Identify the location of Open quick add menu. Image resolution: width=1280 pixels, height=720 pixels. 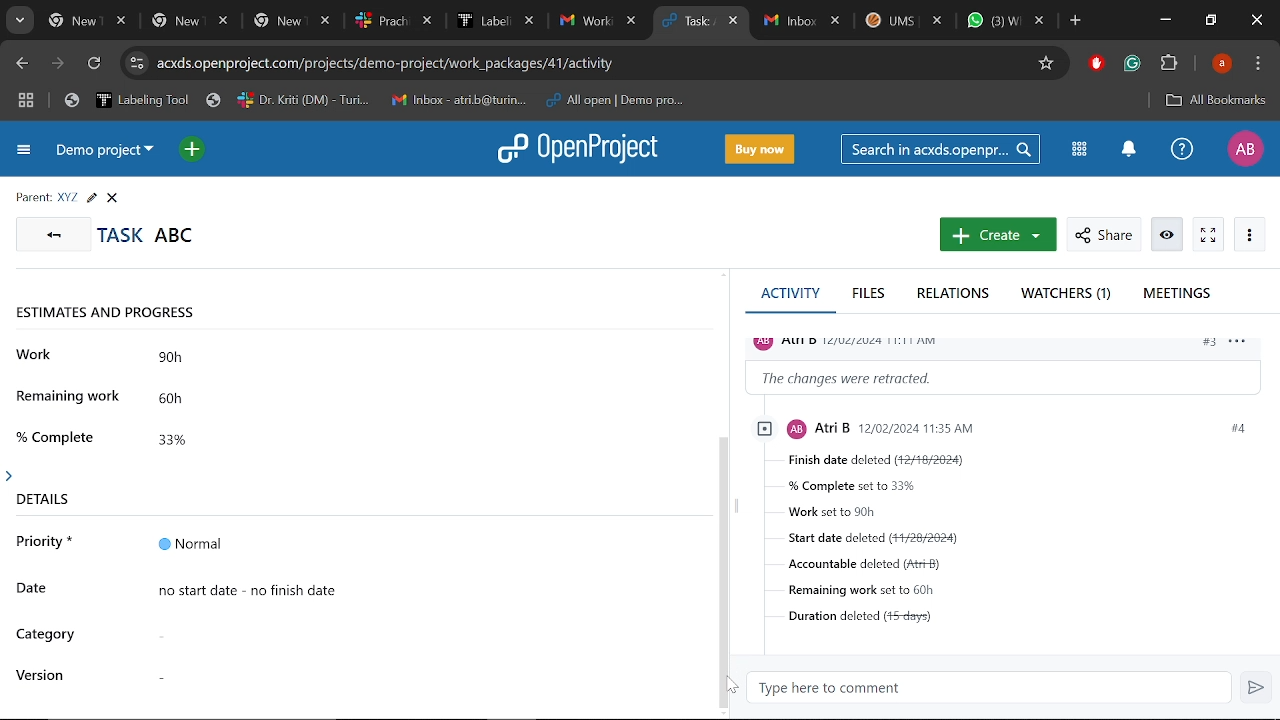
(194, 152).